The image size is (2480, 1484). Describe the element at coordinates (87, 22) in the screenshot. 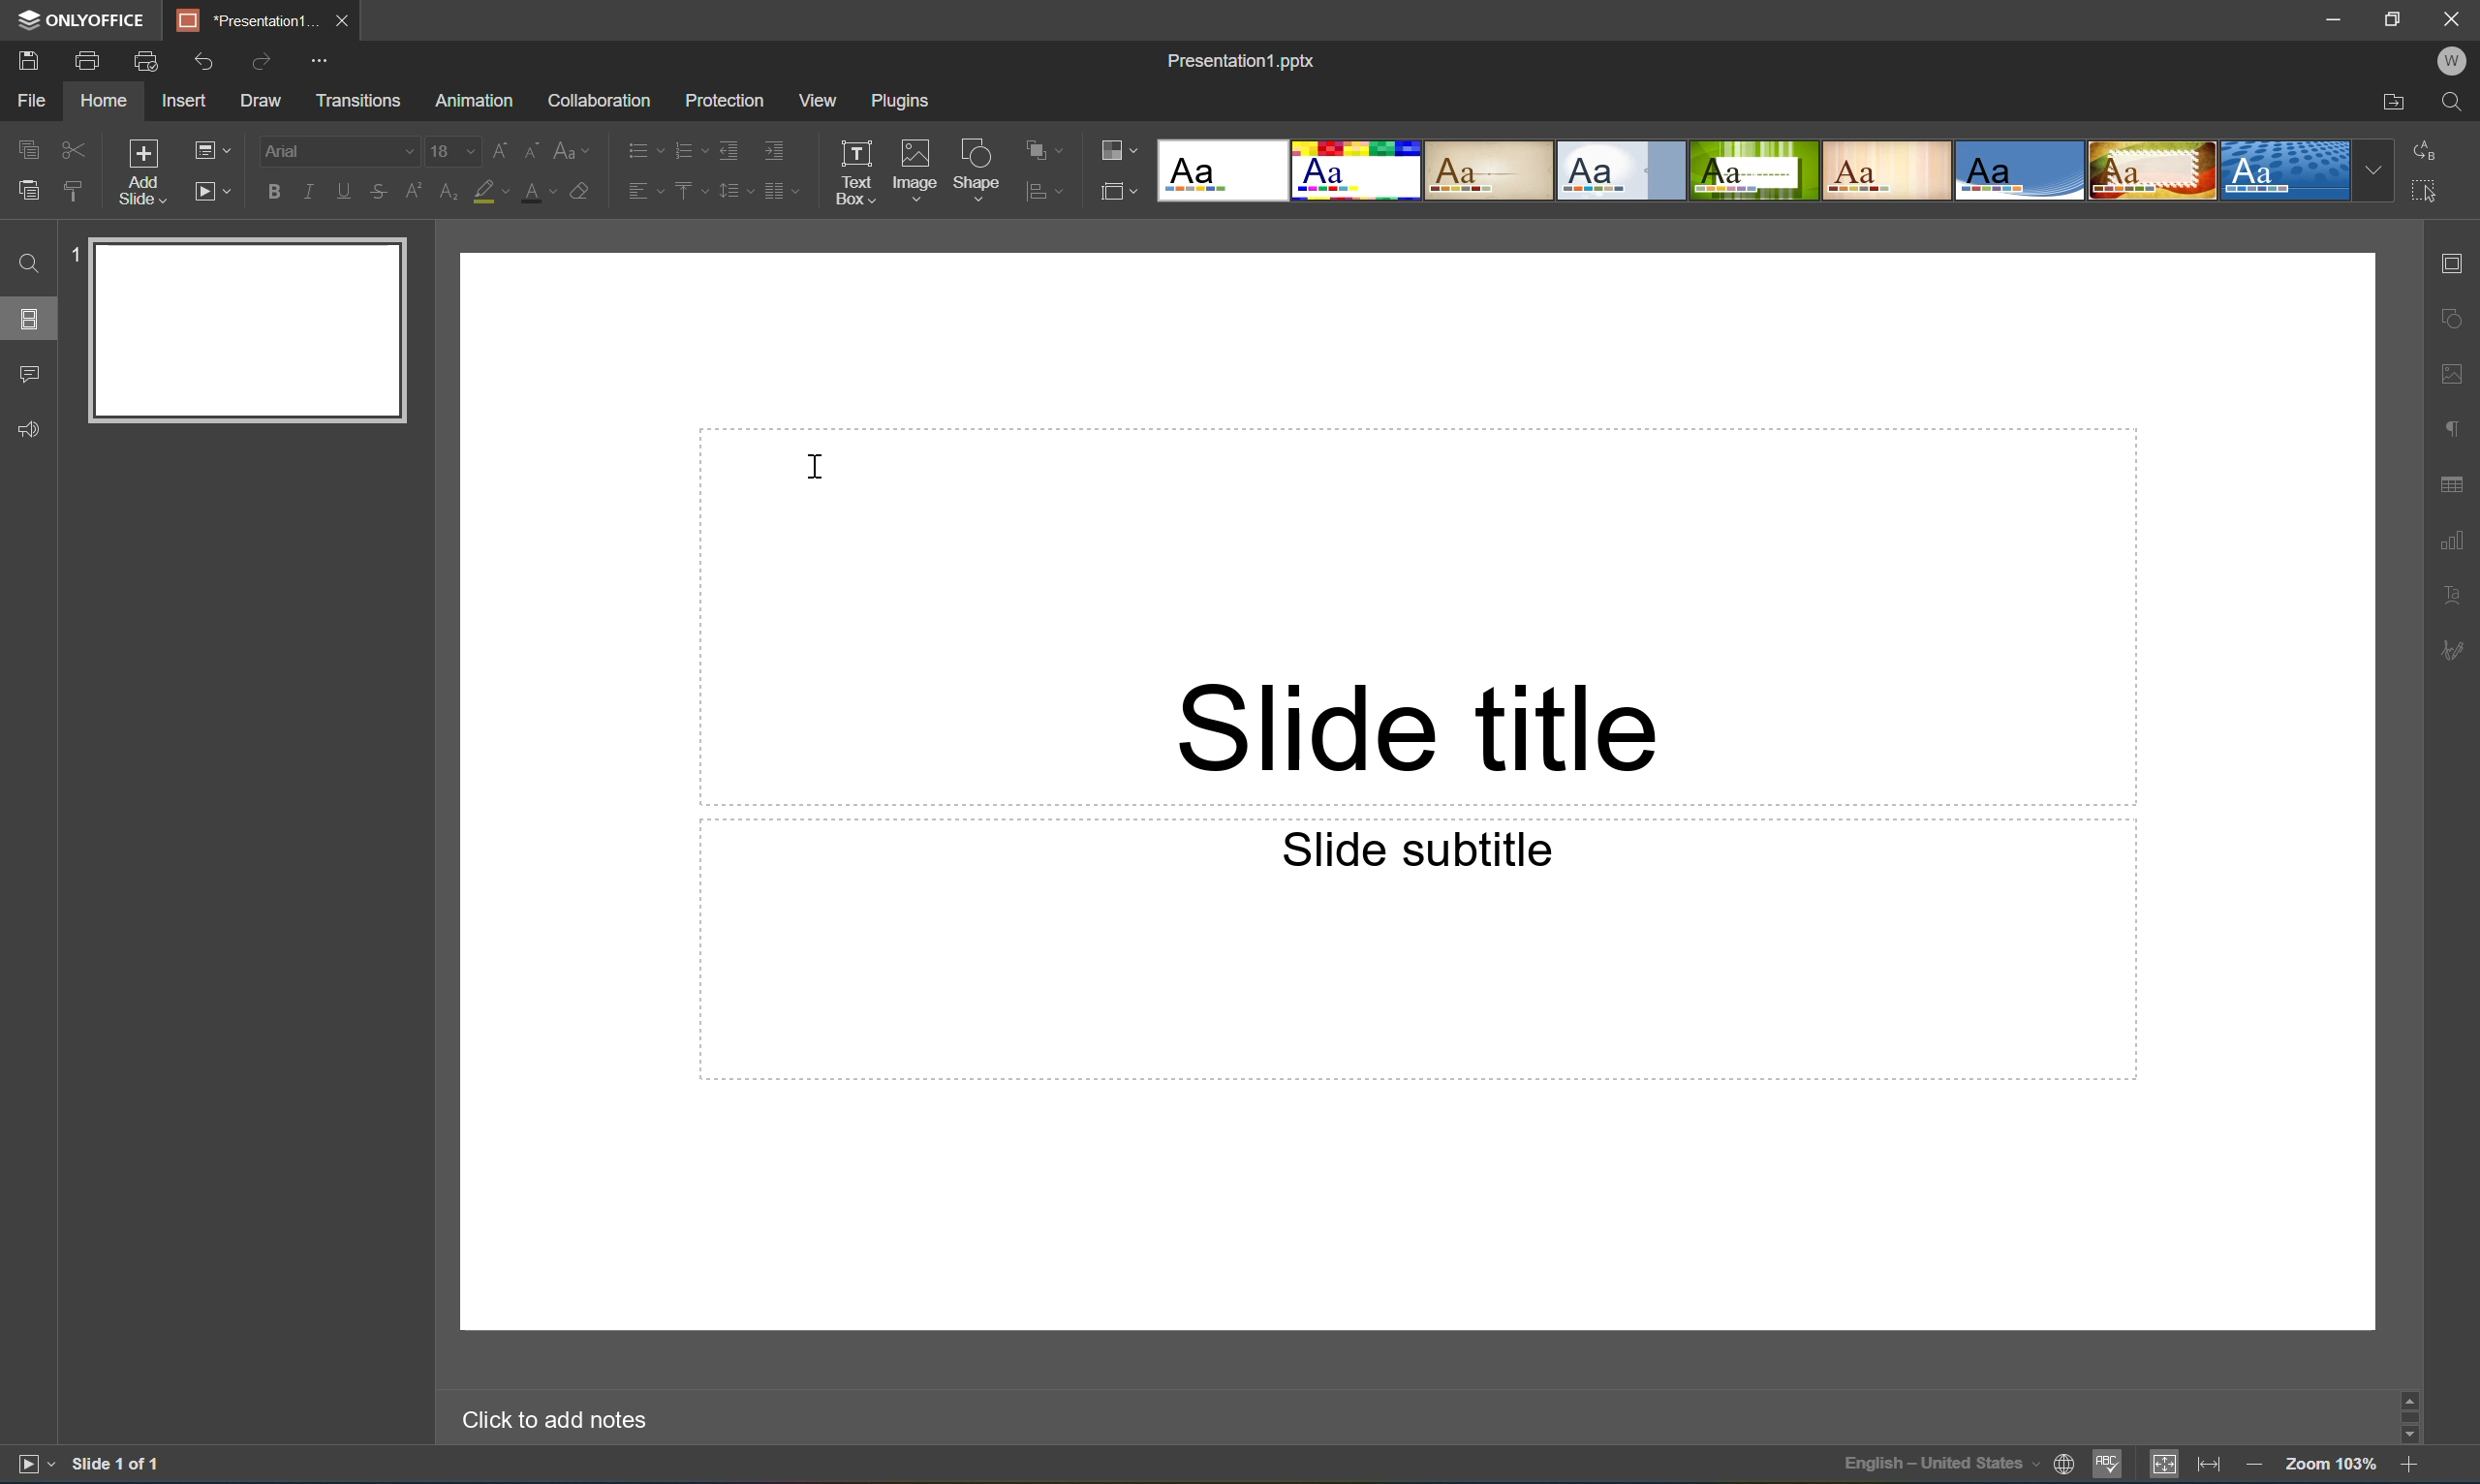

I see `ONLYOFFICE` at that location.